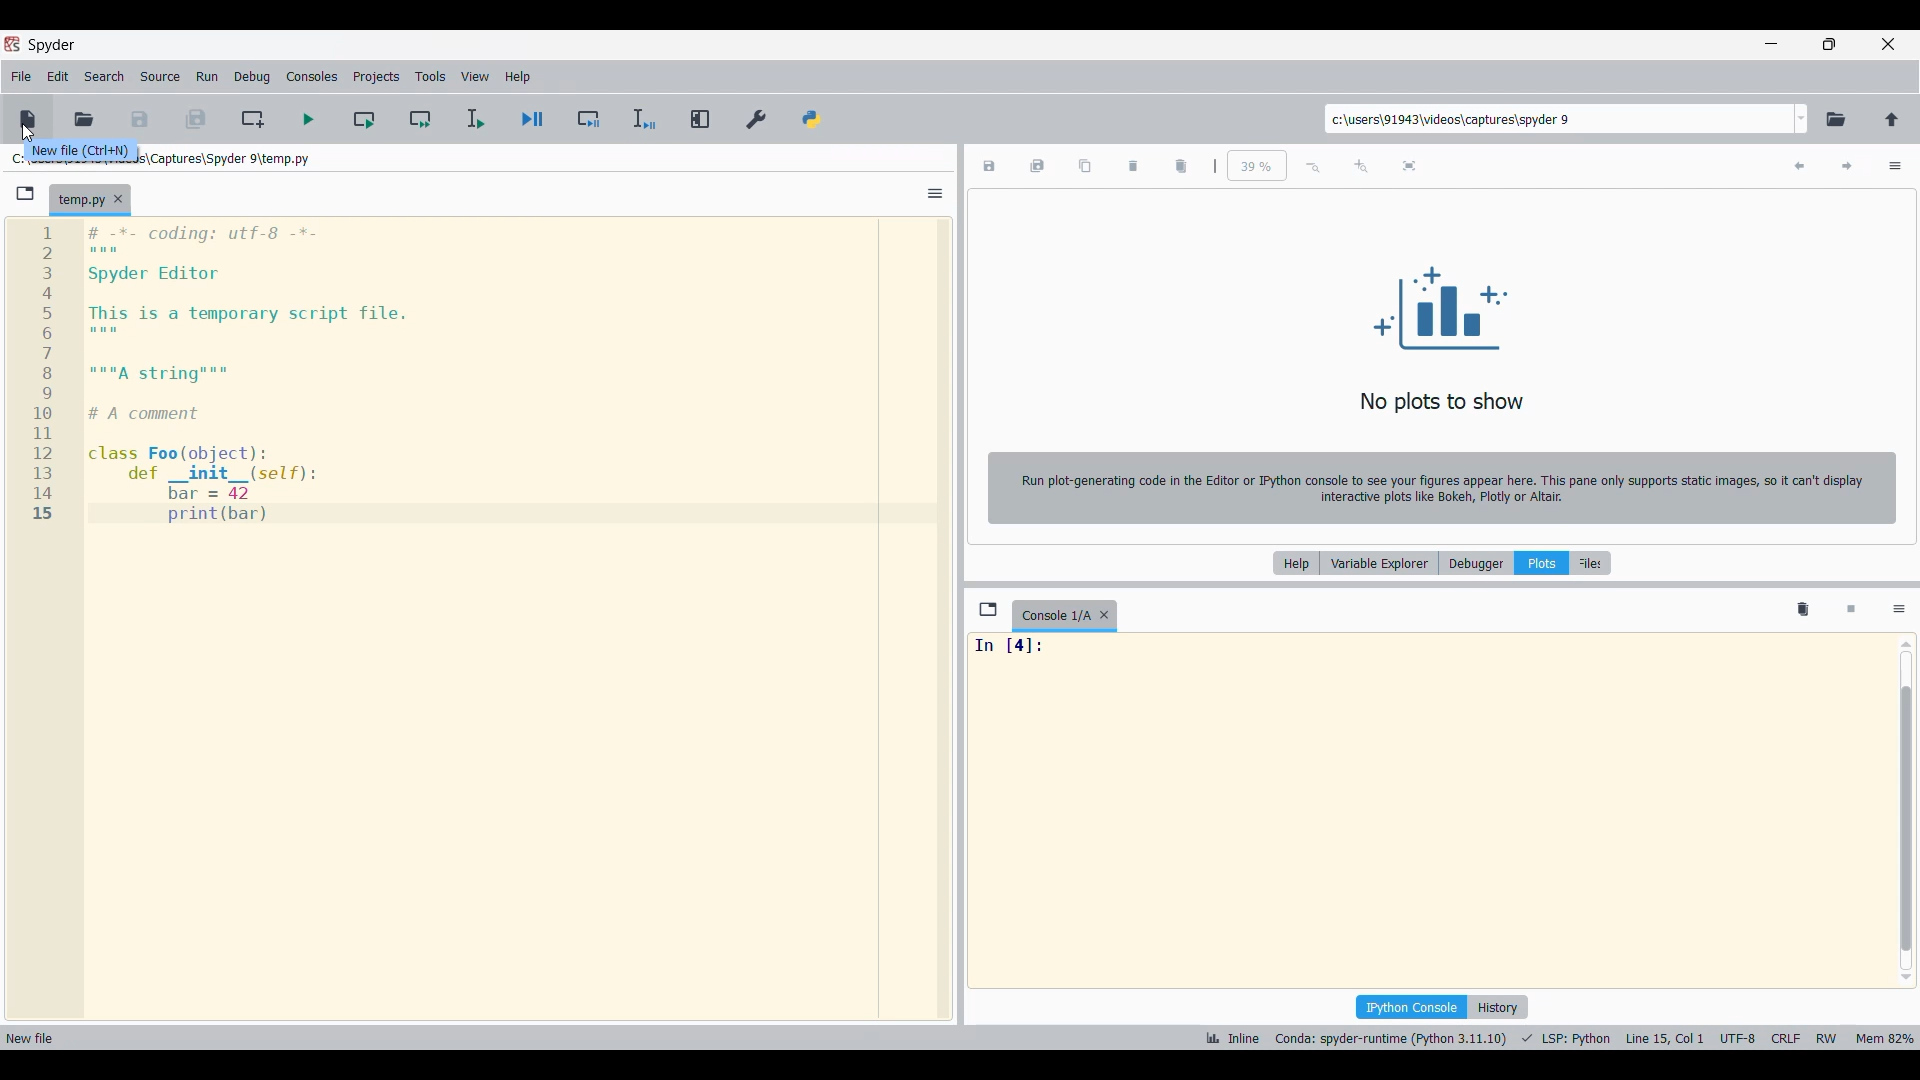 This screenshot has height=1080, width=1920. I want to click on Projects menu, so click(377, 77).